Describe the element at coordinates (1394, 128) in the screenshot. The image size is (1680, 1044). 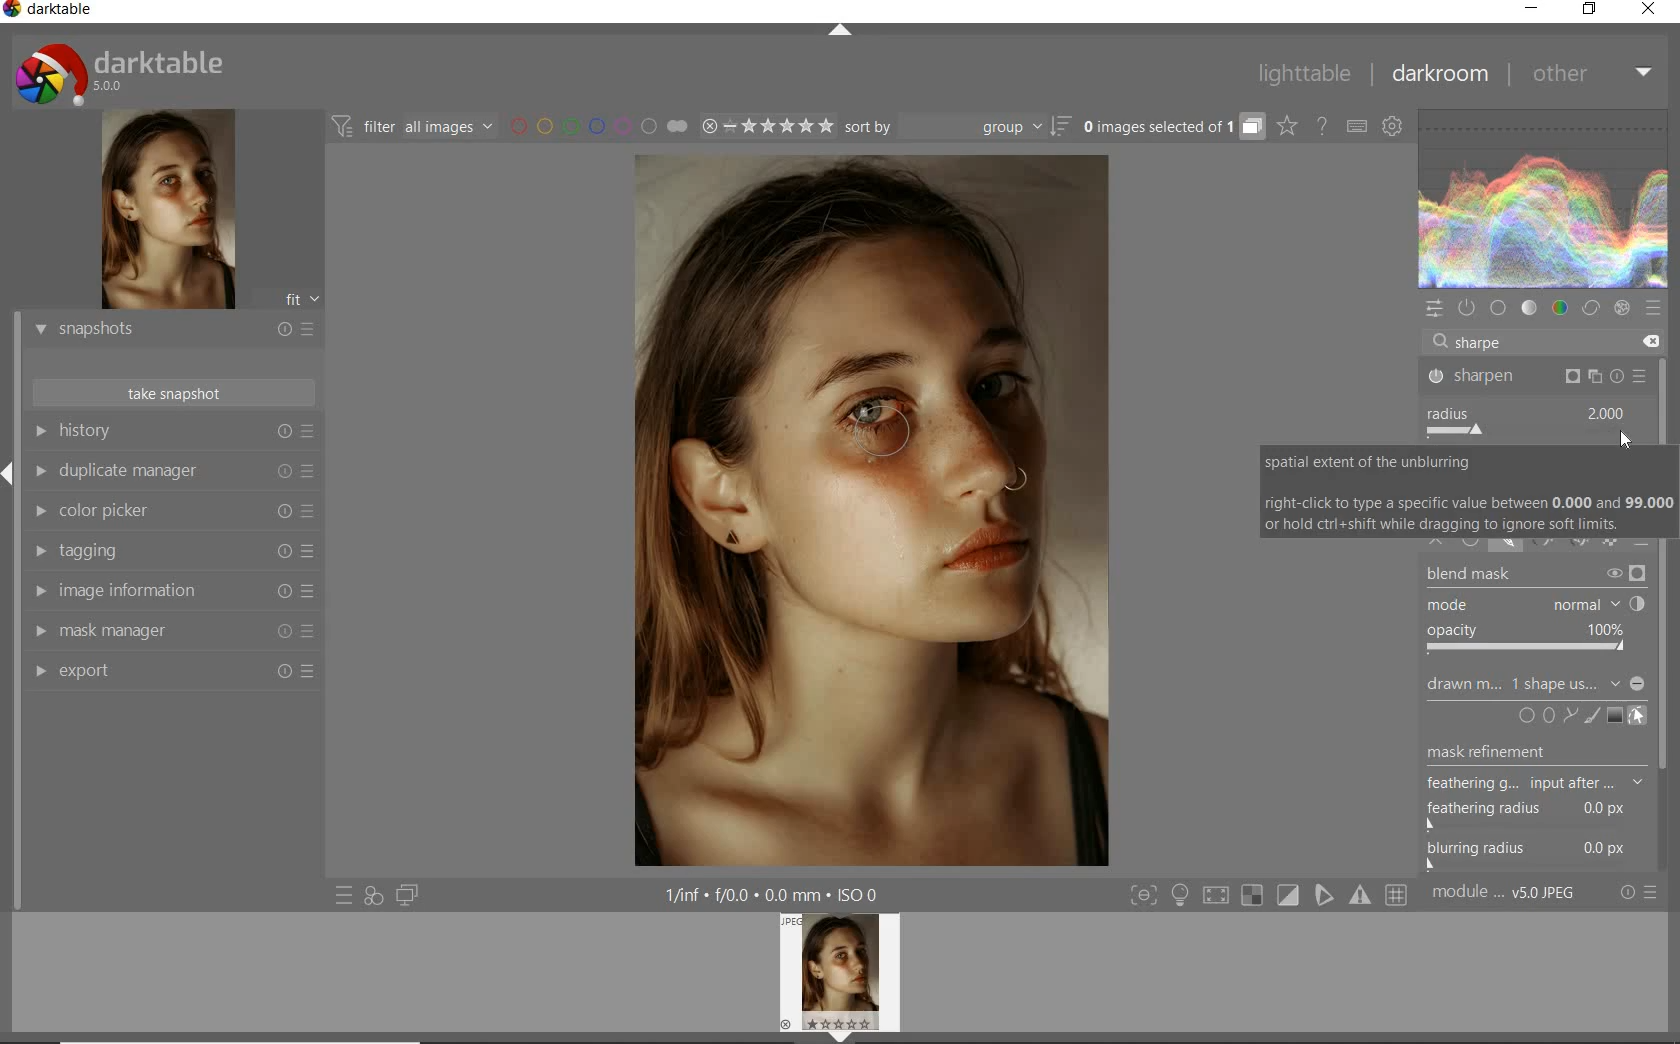
I see `show global preferences` at that location.